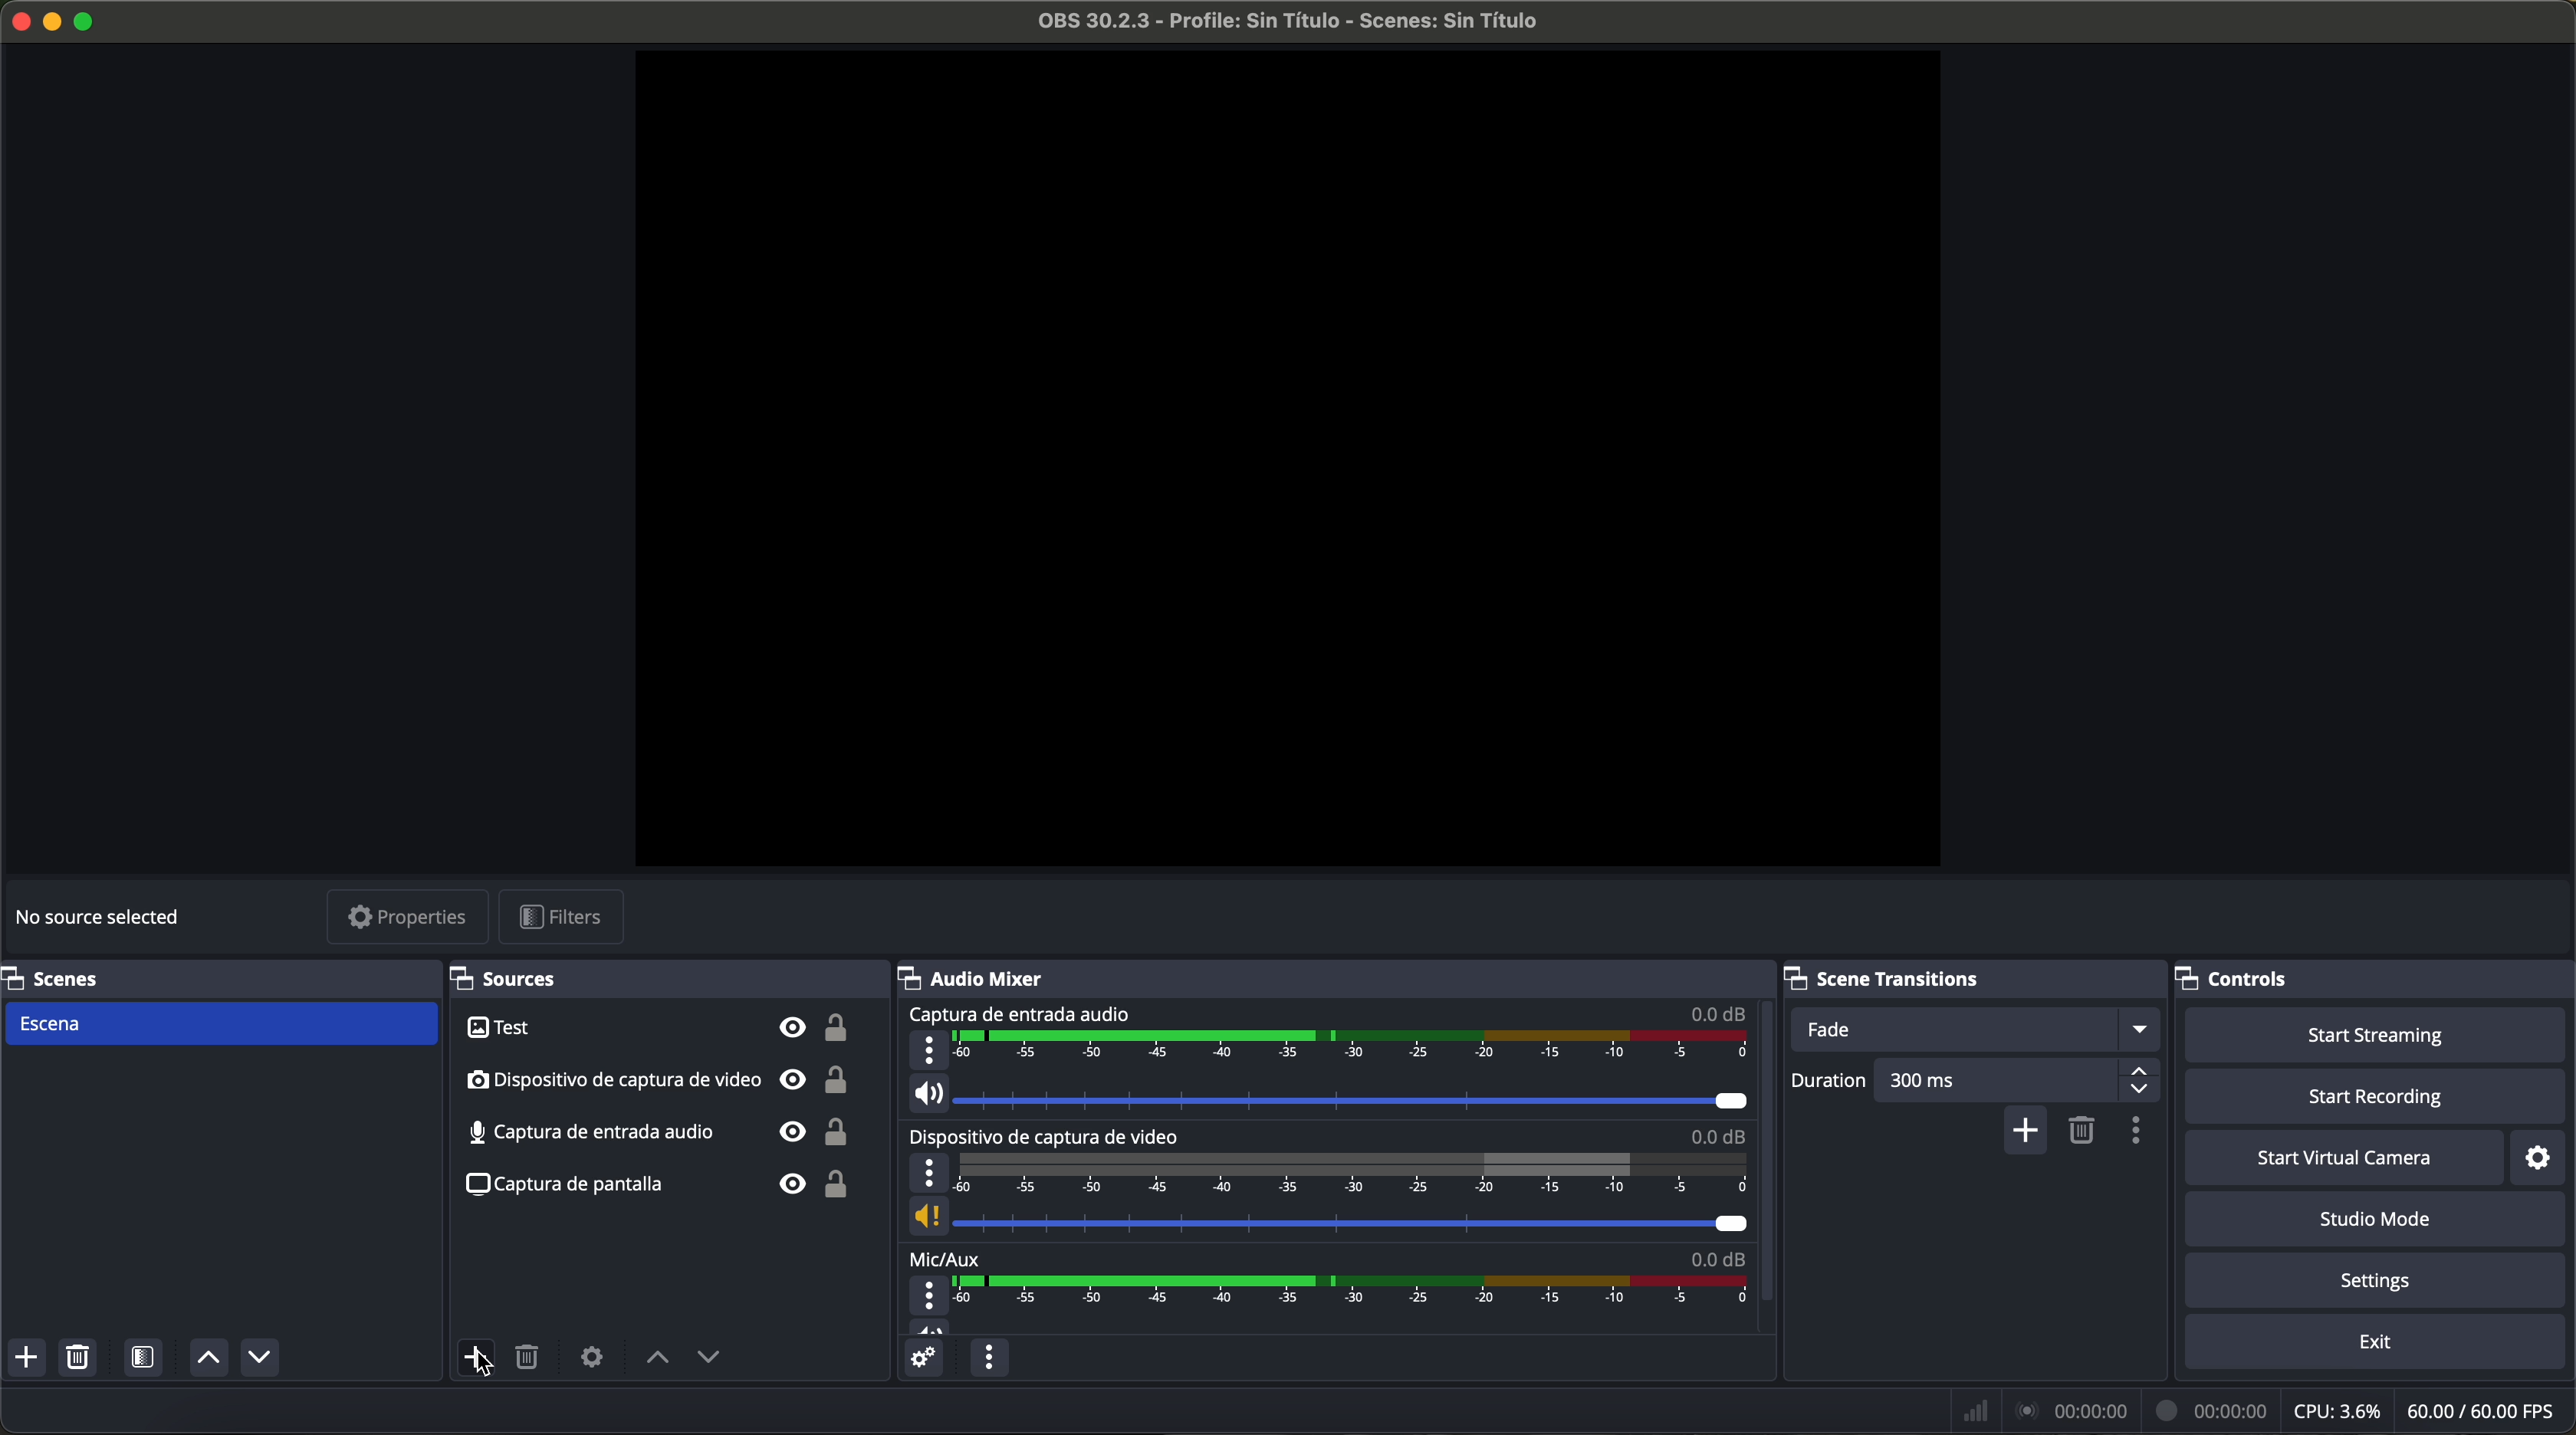  What do you see at coordinates (71, 979) in the screenshot?
I see `scenes` at bounding box center [71, 979].